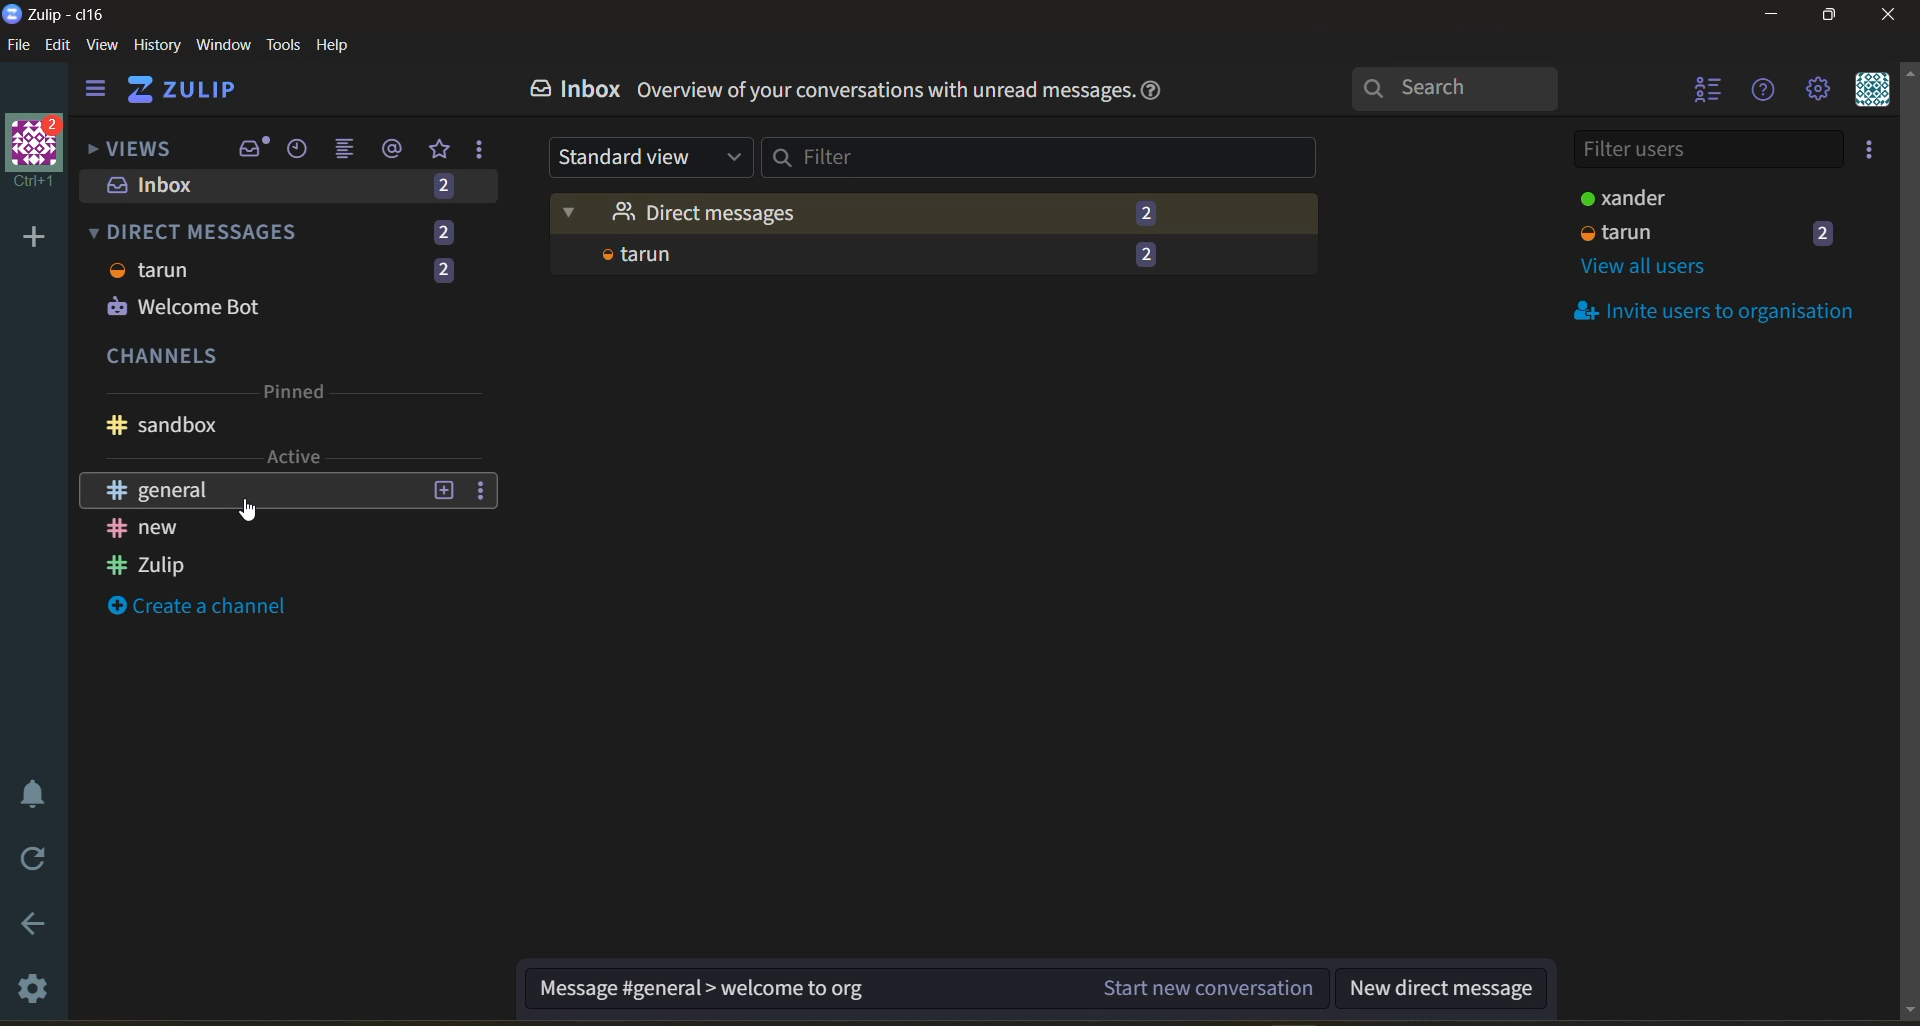 This screenshot has width=1920, height=1026. I want to click on history, so click(153, 49).